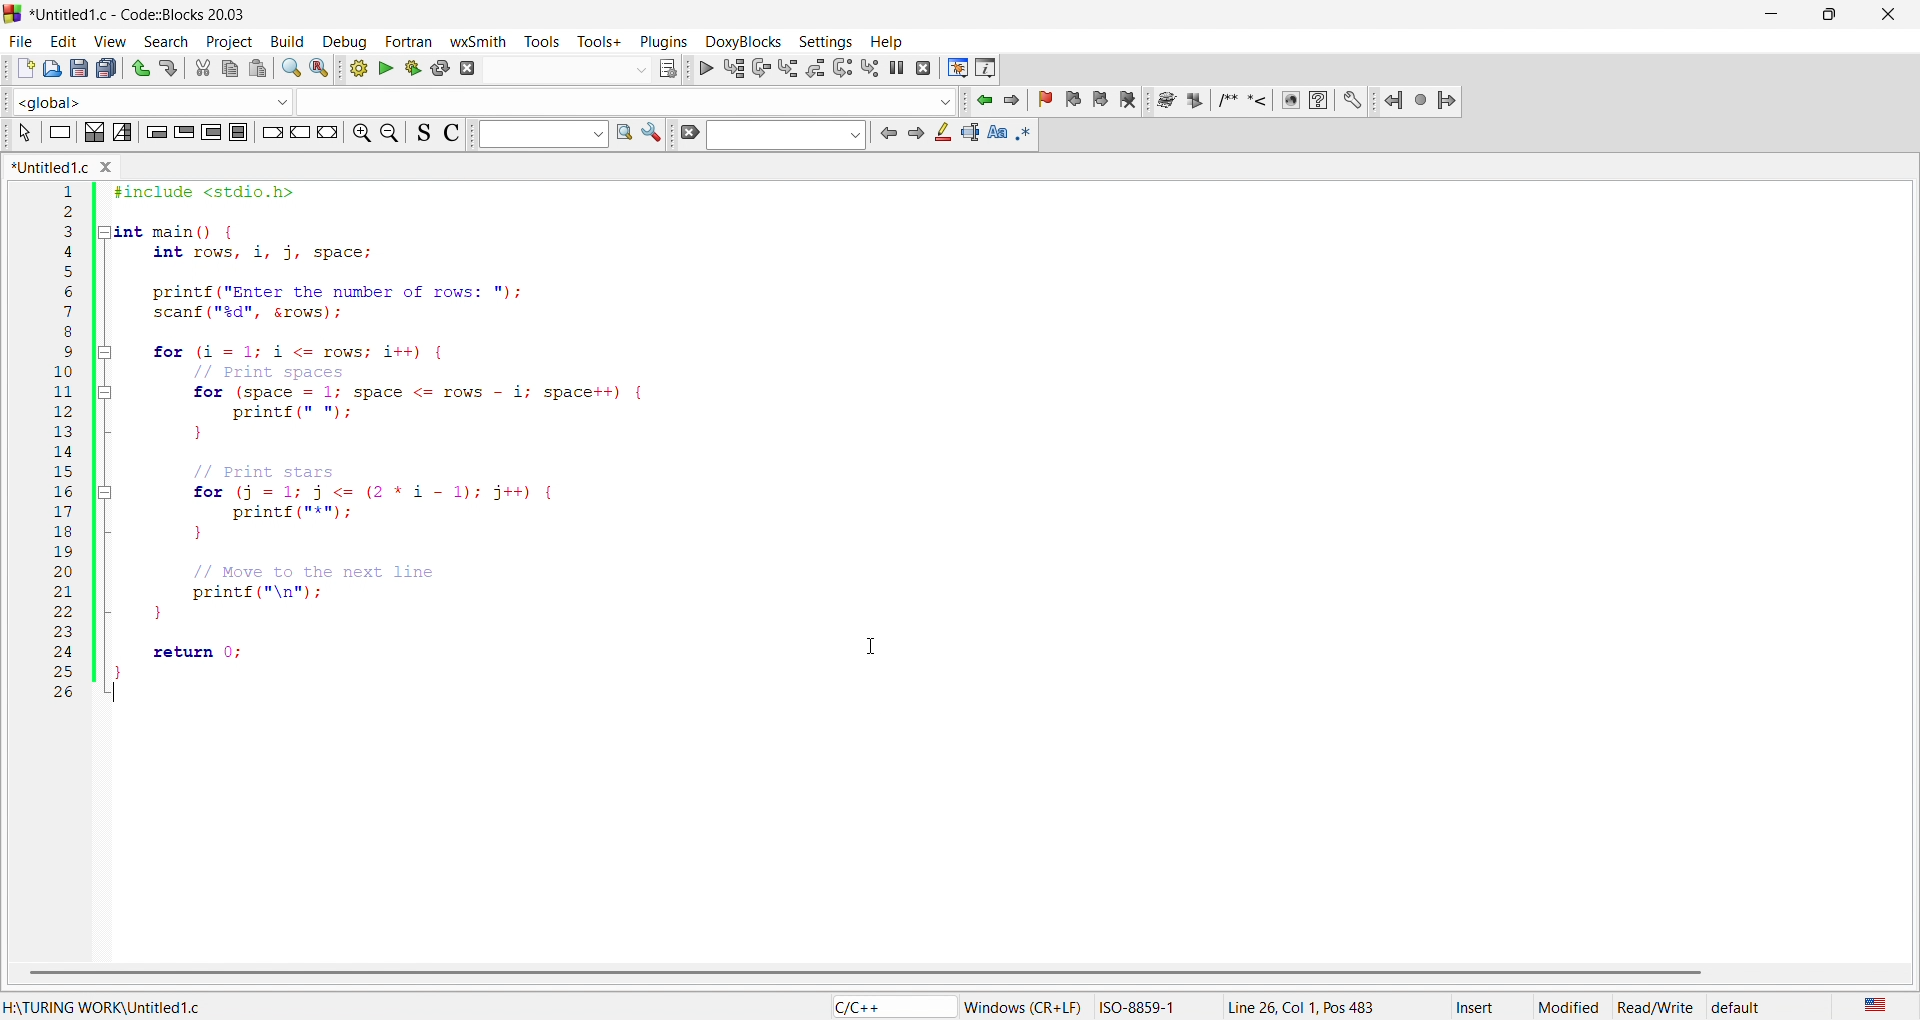  I want to click on icon, so click(653, 137).